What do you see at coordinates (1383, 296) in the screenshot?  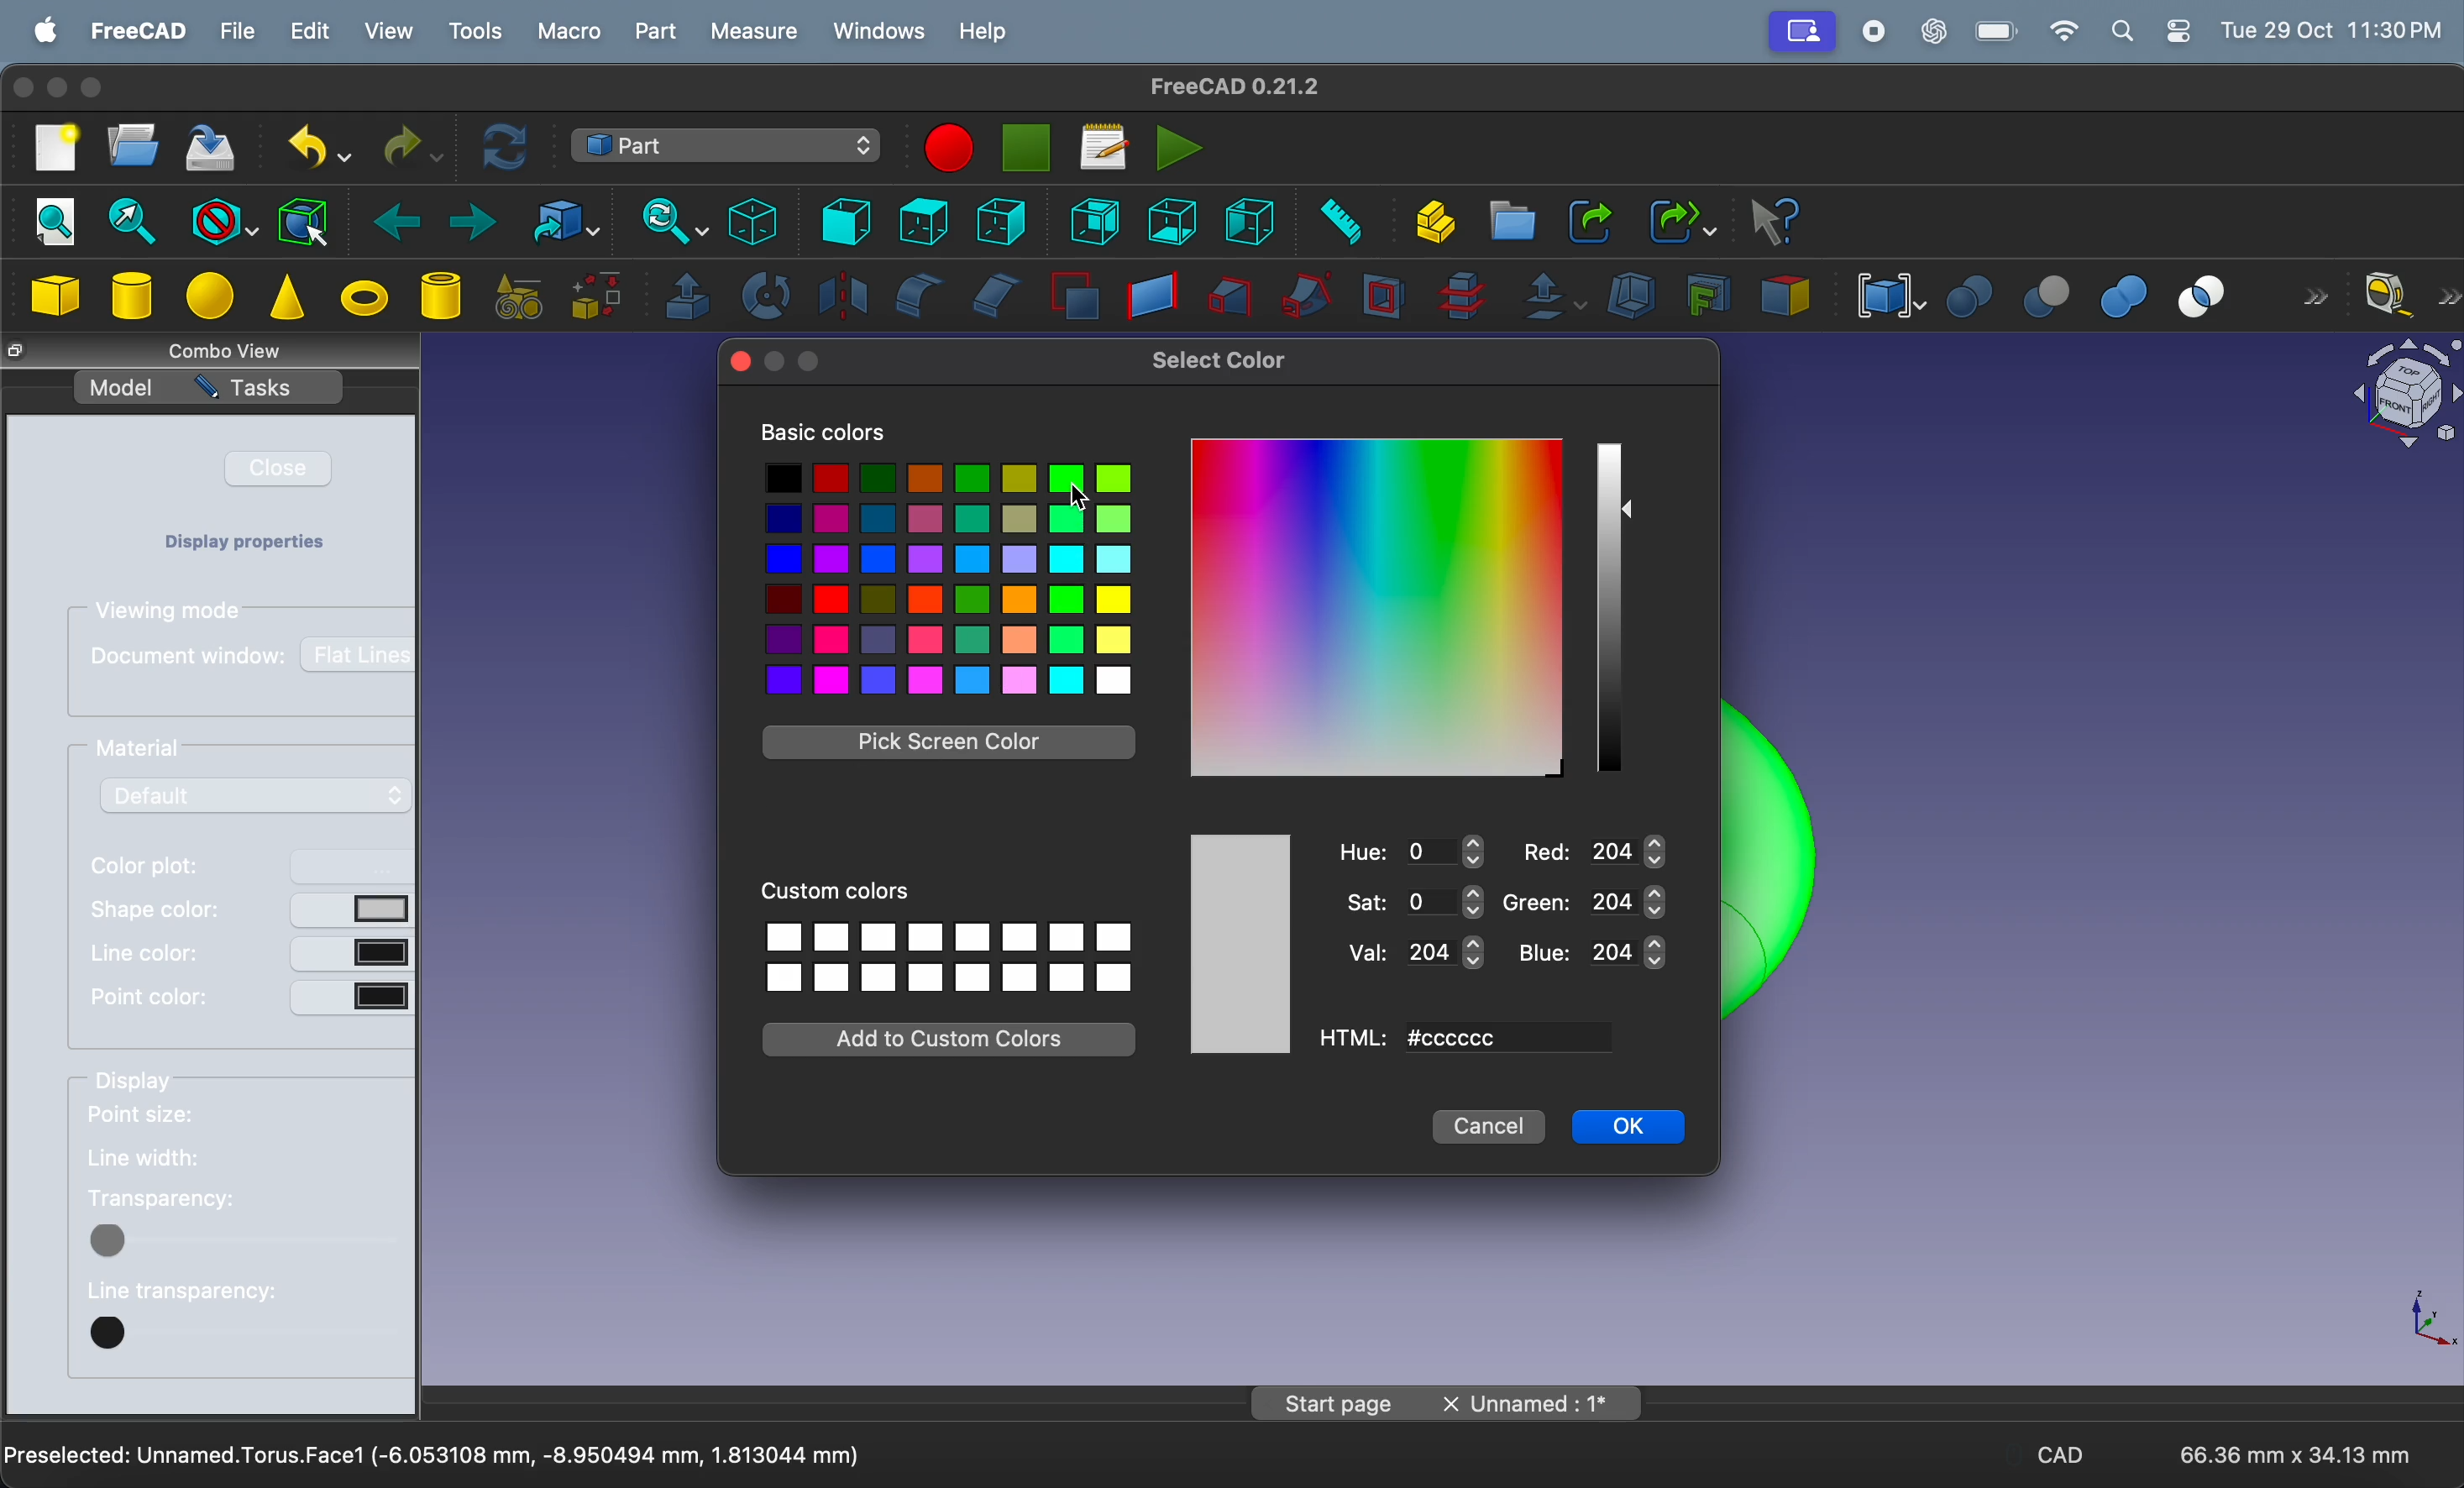 I see `section` at bounding box center [1383, 296].